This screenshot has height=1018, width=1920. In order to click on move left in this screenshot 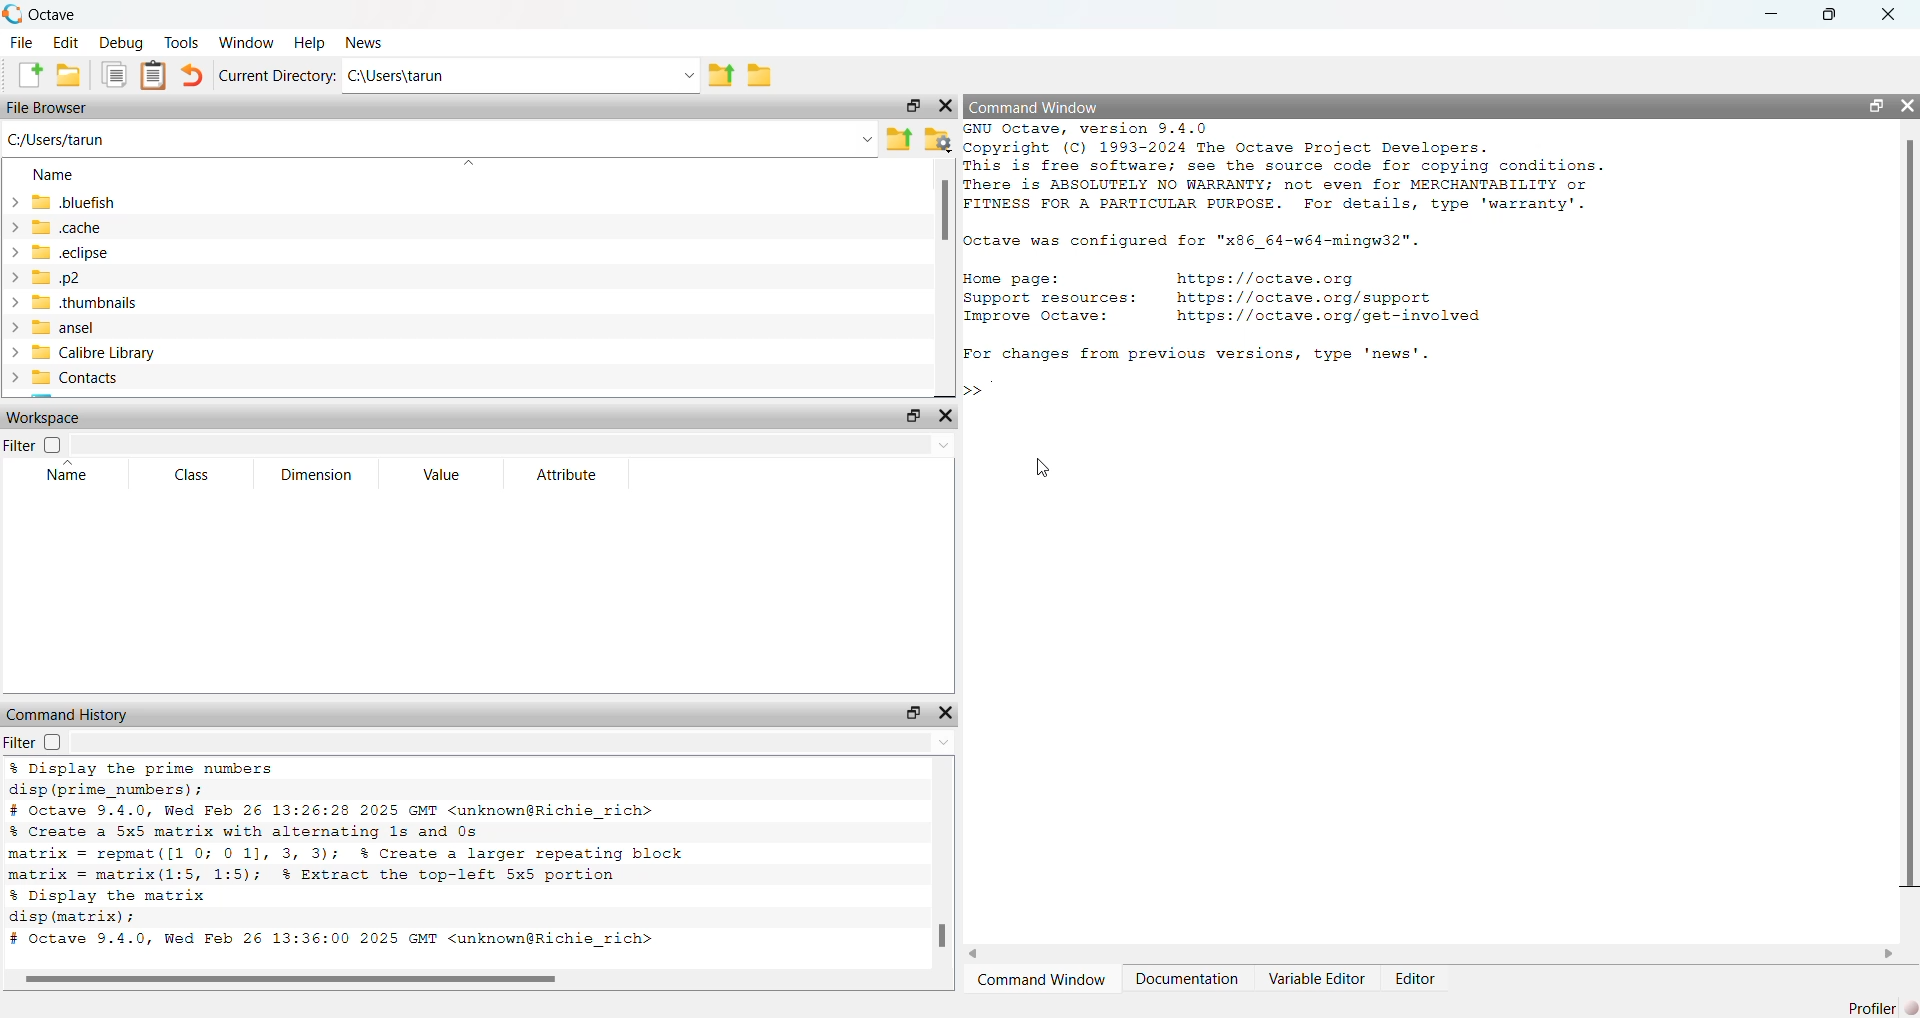, I will do `click(981, 952)`.